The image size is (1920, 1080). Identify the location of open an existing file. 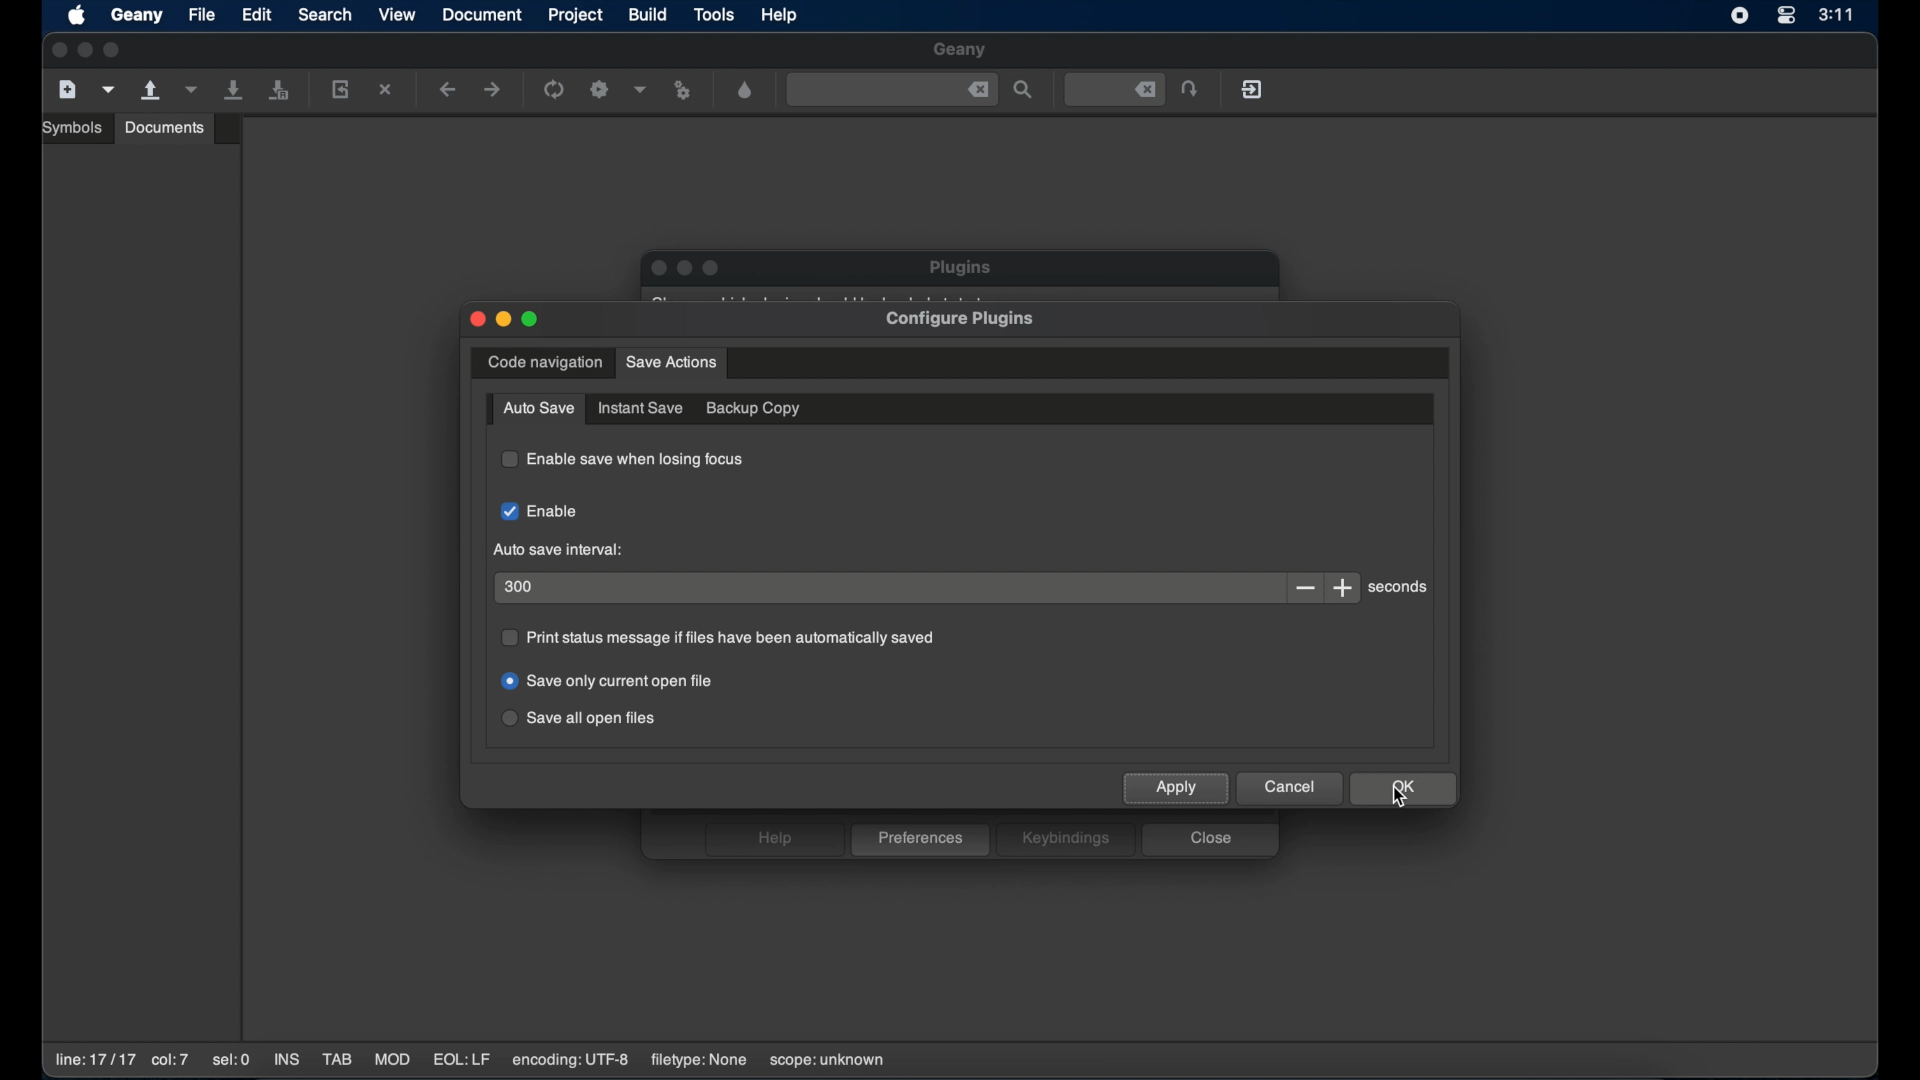
(152, 91).